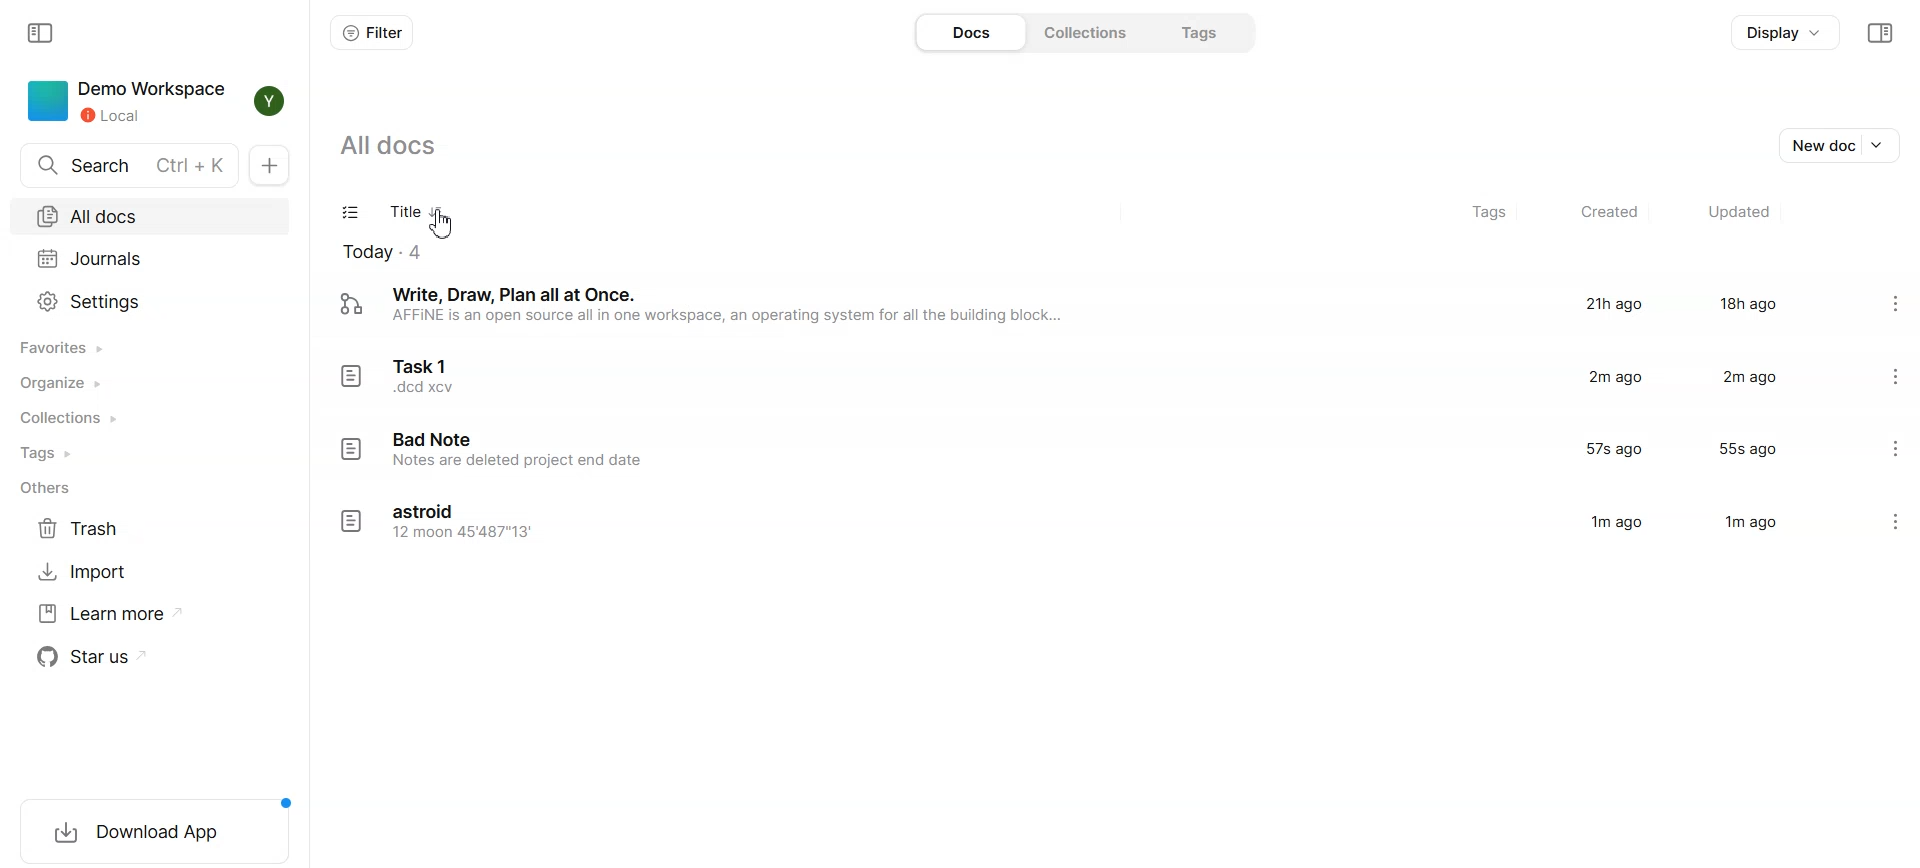 Image resolution: width=1920 pixels, height=868 pixels. Describe the element at coordinates (443, 225) in the screenshot. I see `Cursor` at that location.